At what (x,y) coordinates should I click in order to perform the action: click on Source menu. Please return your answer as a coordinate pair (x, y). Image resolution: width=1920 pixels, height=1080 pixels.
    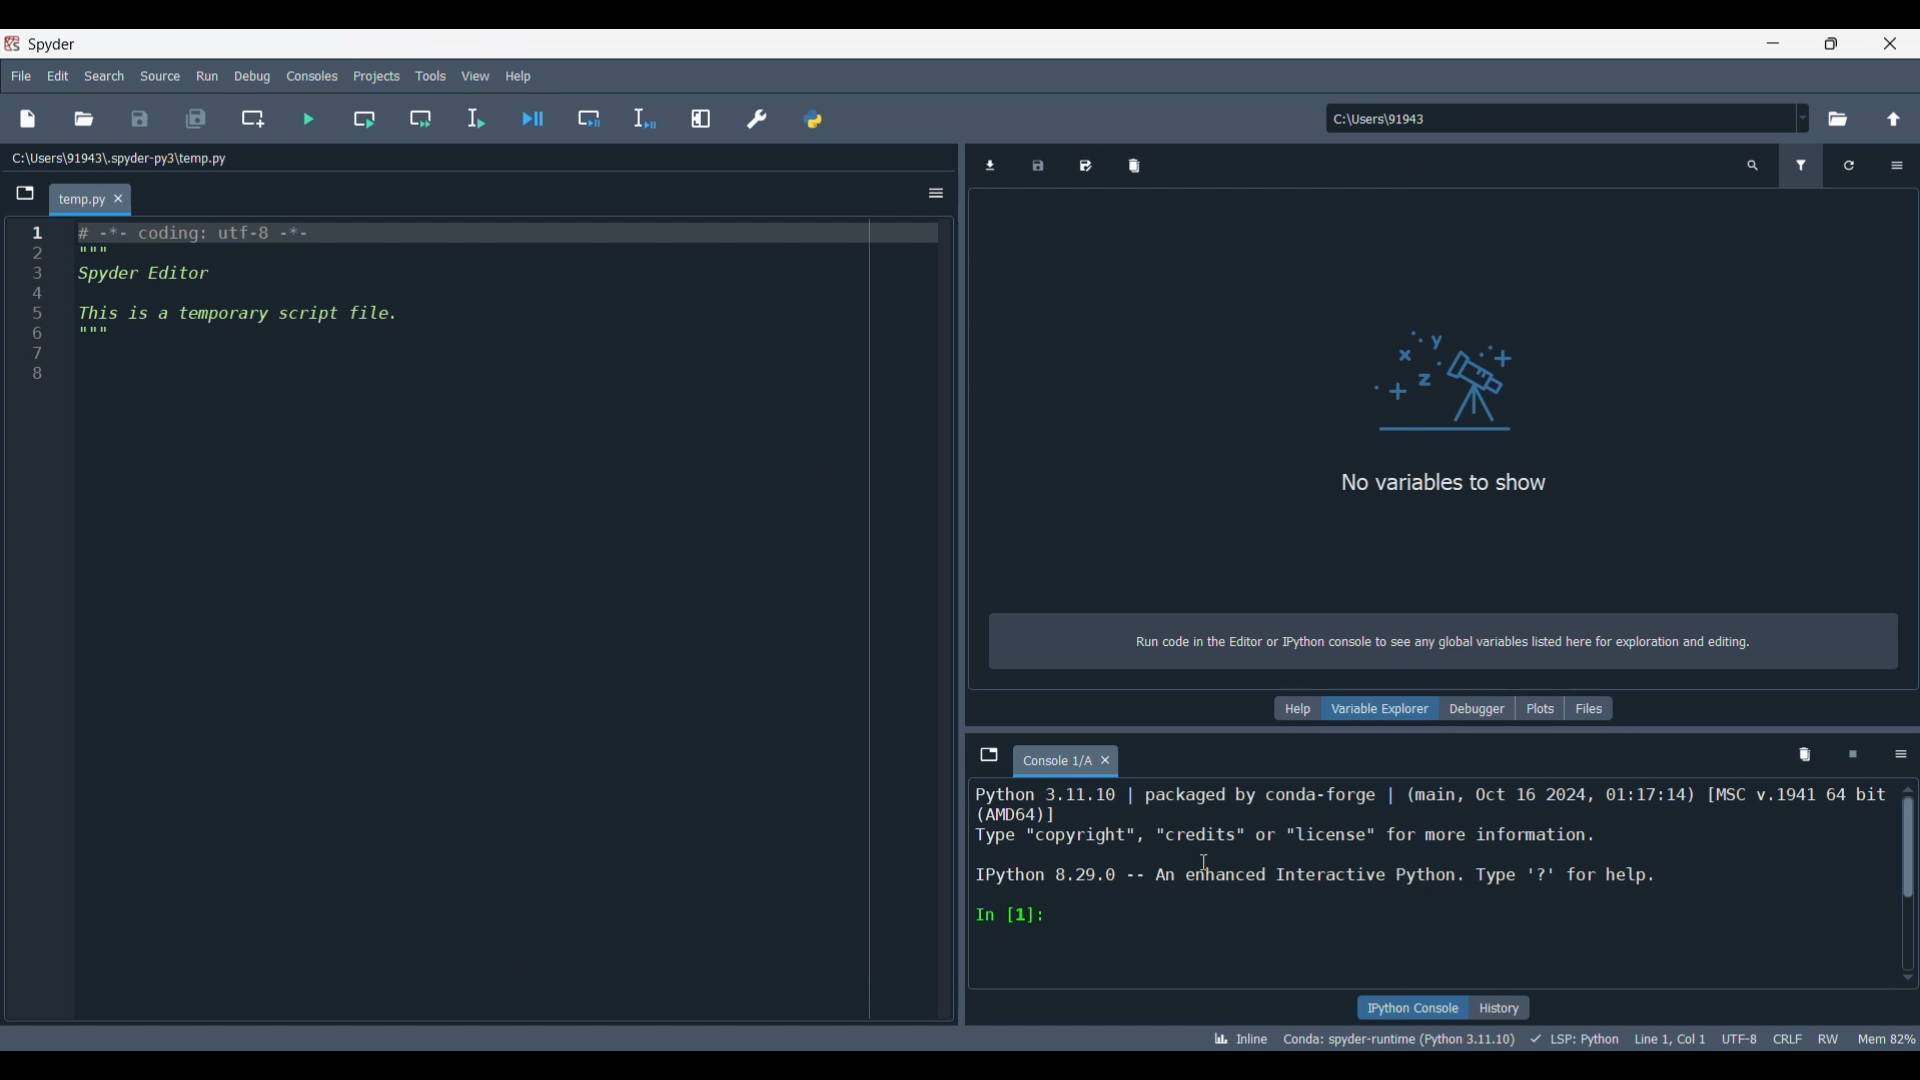
    Looking at the image, I should click on (160, 76).